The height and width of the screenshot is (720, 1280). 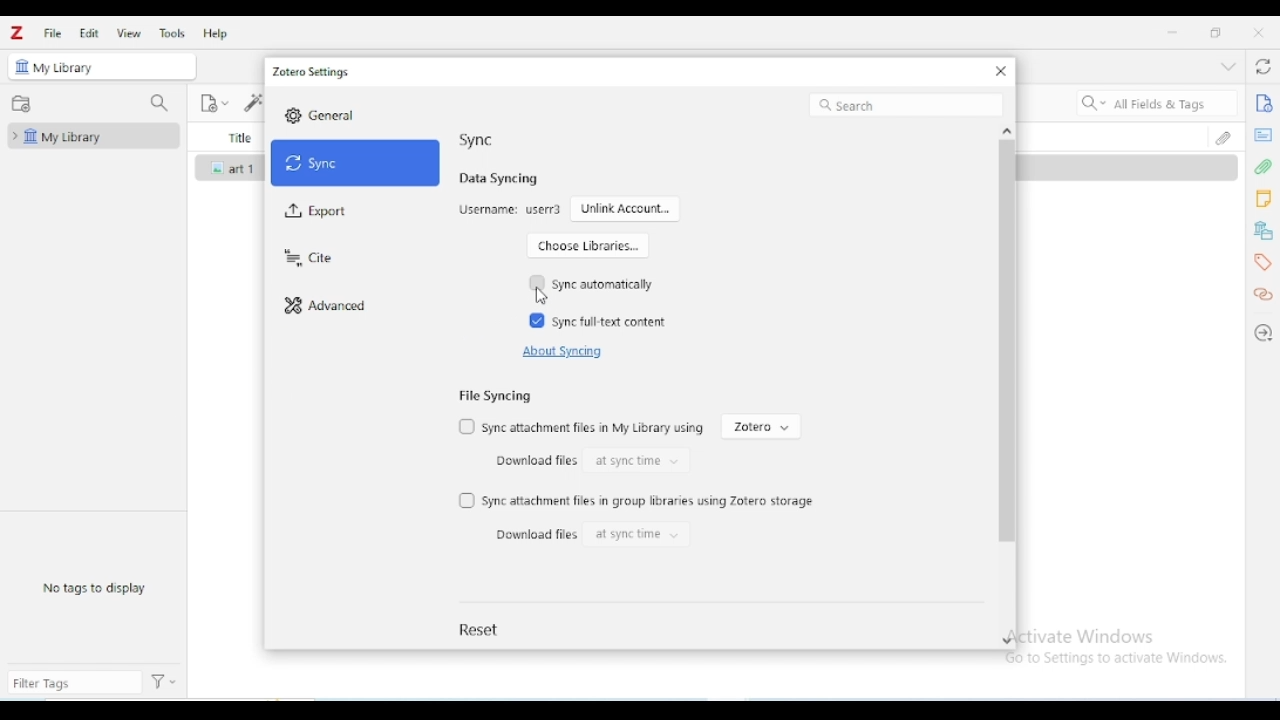 I want to click on attachments, so click(x=1264, y=167).